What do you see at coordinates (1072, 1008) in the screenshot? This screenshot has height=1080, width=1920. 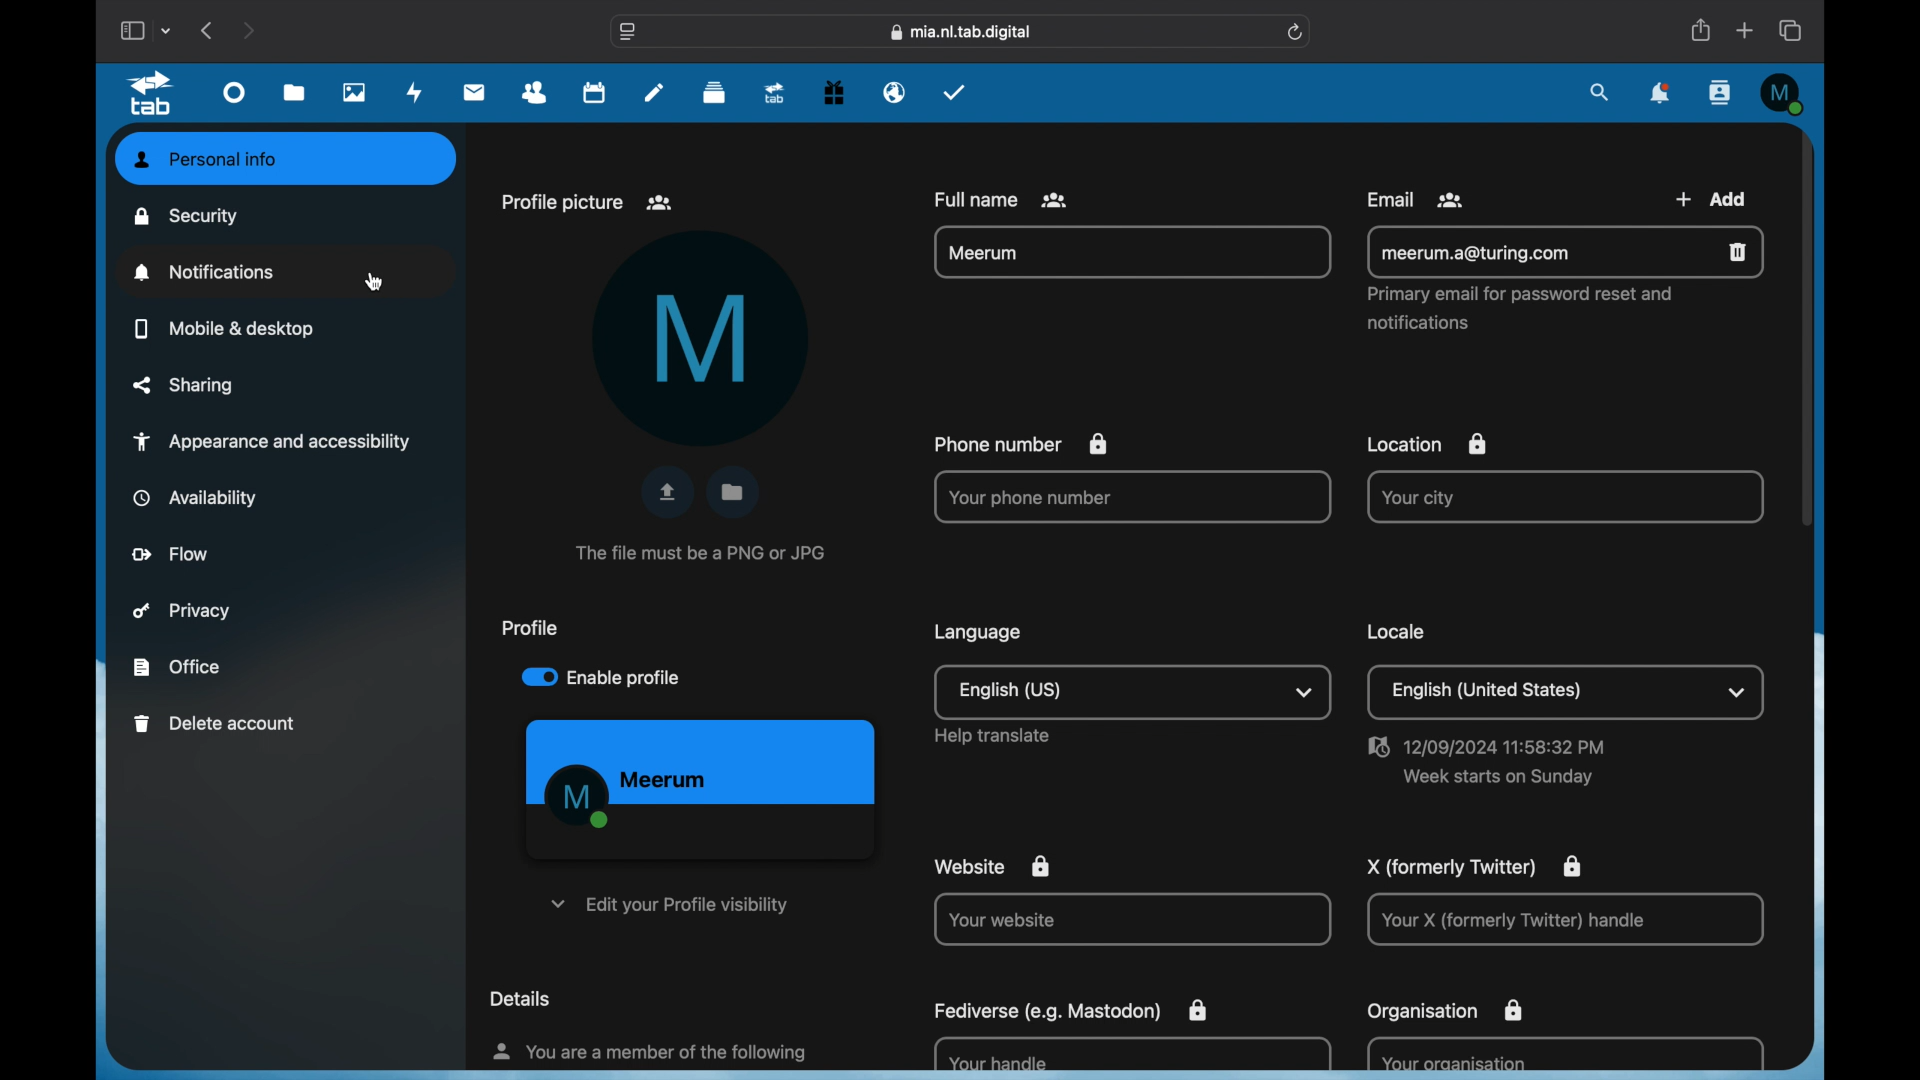 I see `fediverse` at bounding box center [1072, 1008].